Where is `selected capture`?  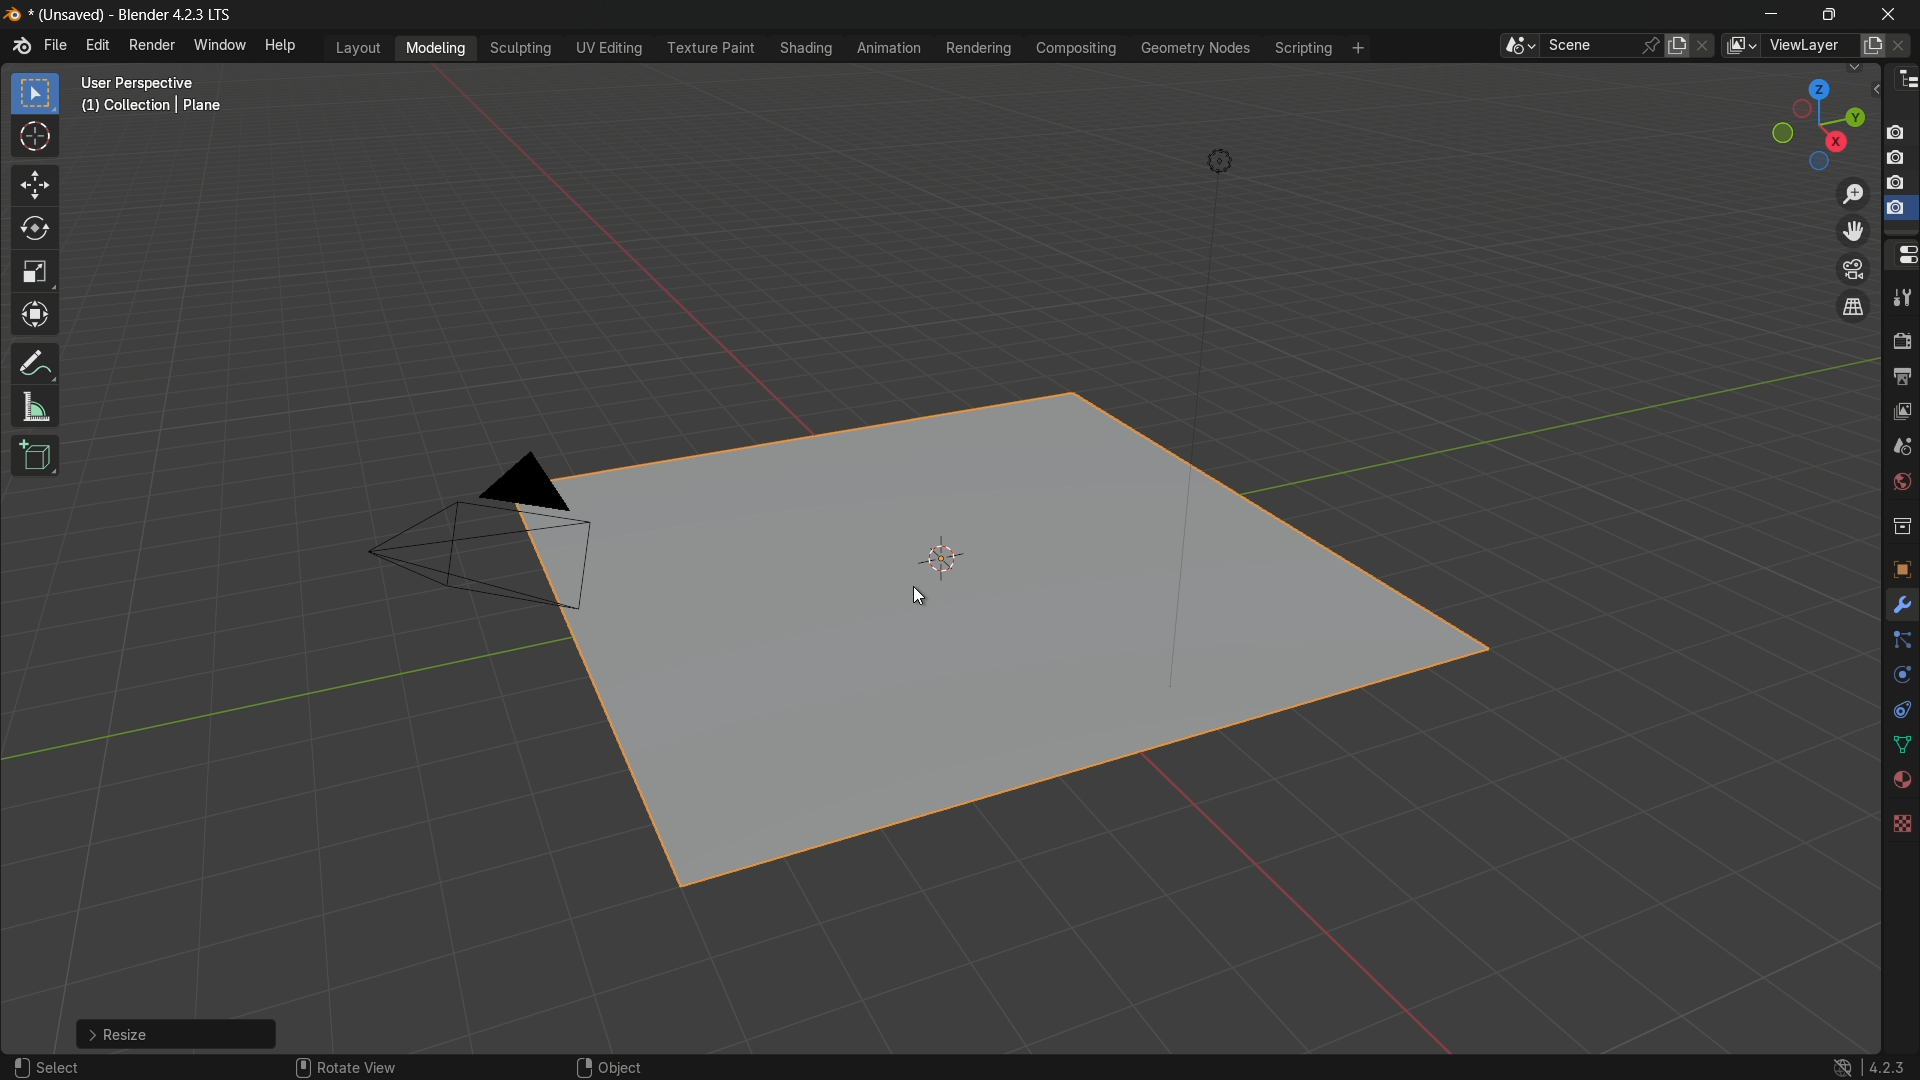
selected capture is located at coordinates (1898, 211).